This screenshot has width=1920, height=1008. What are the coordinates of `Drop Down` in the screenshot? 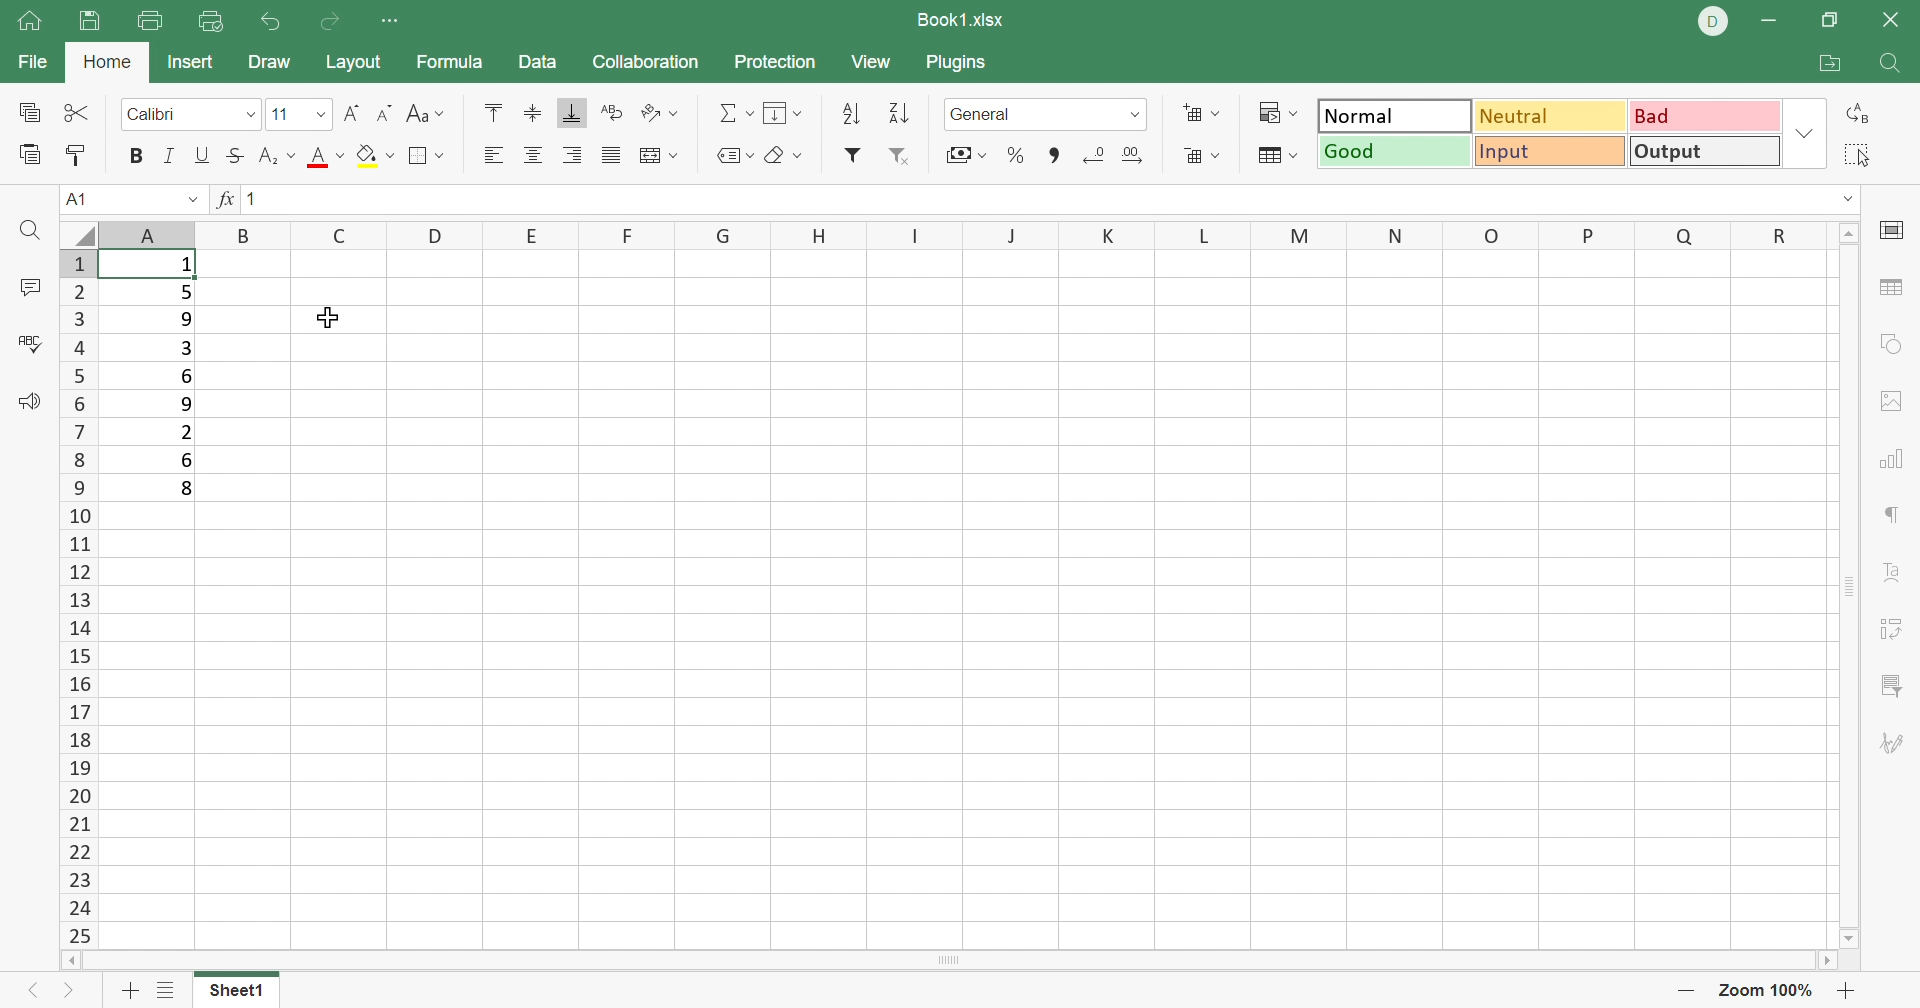 It's located at (1136, 113).